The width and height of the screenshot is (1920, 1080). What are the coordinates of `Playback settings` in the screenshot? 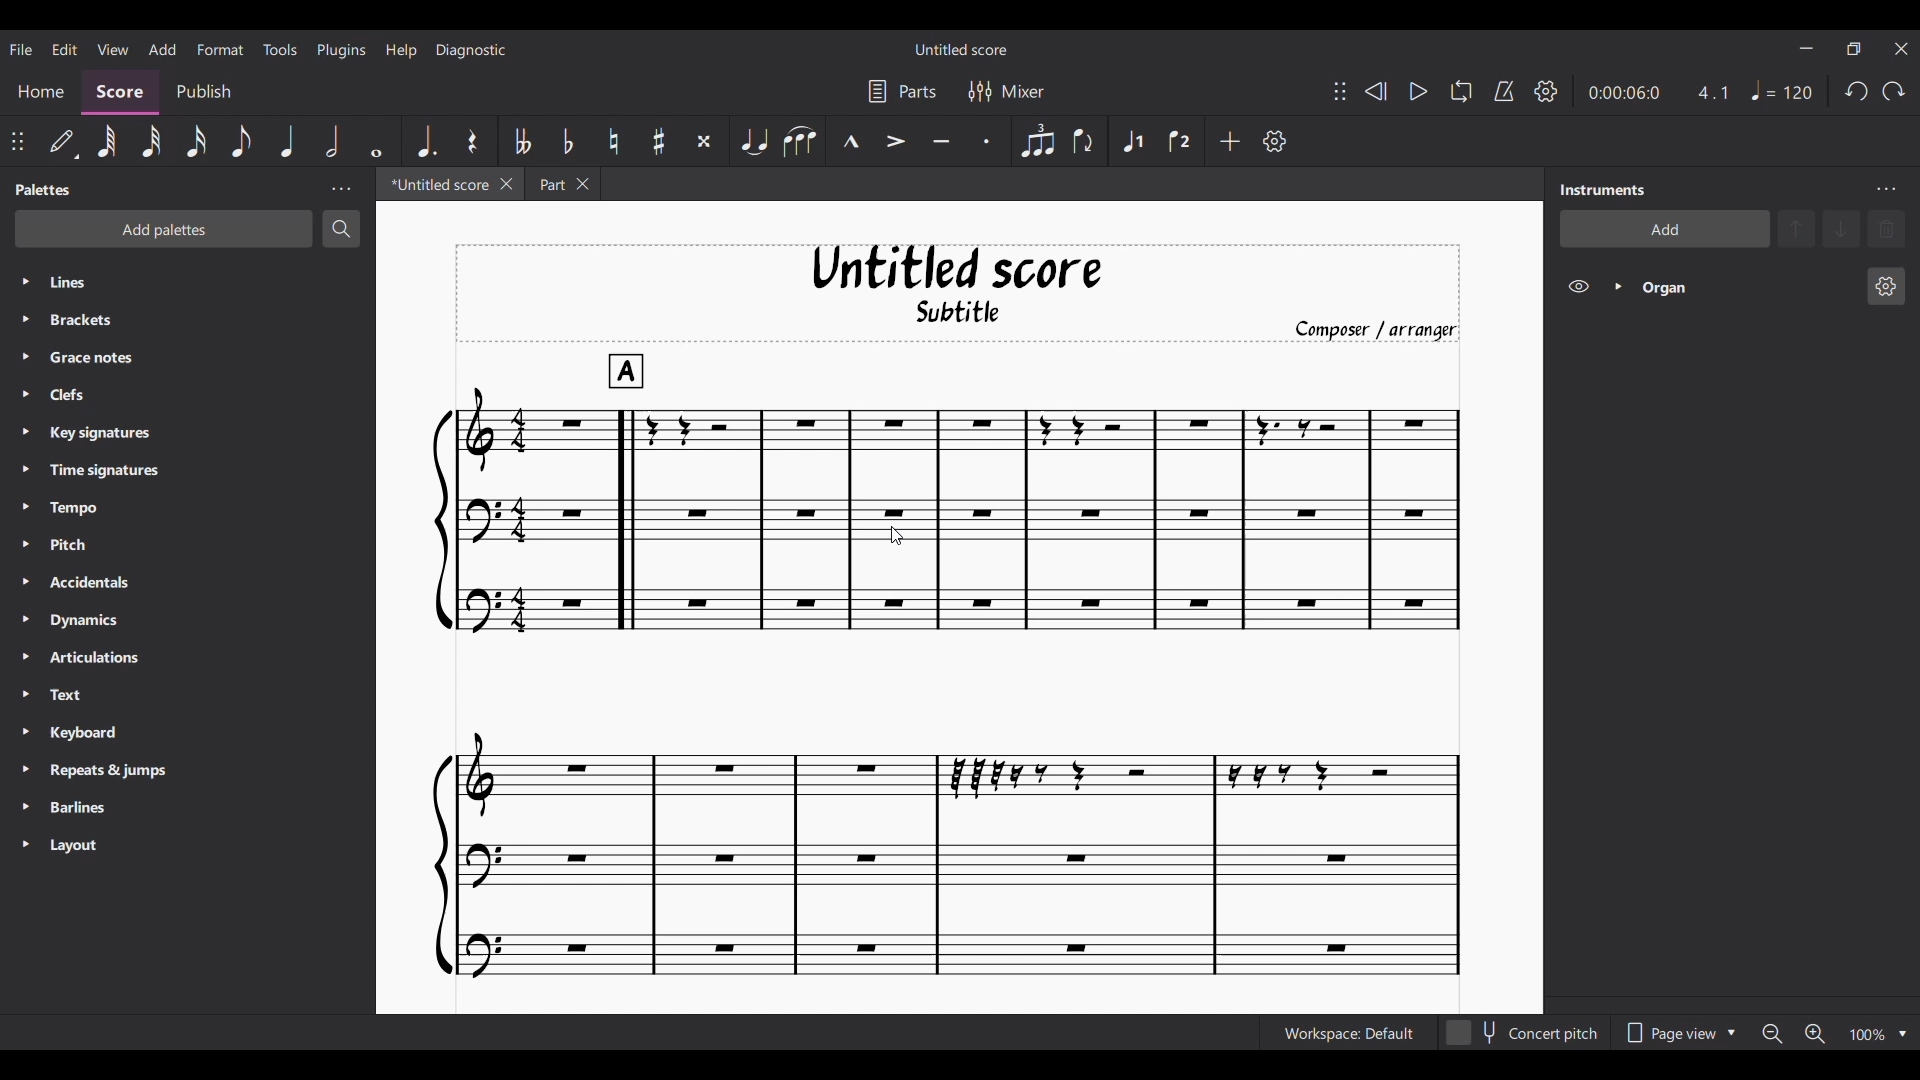 It's located at (1547, 91).